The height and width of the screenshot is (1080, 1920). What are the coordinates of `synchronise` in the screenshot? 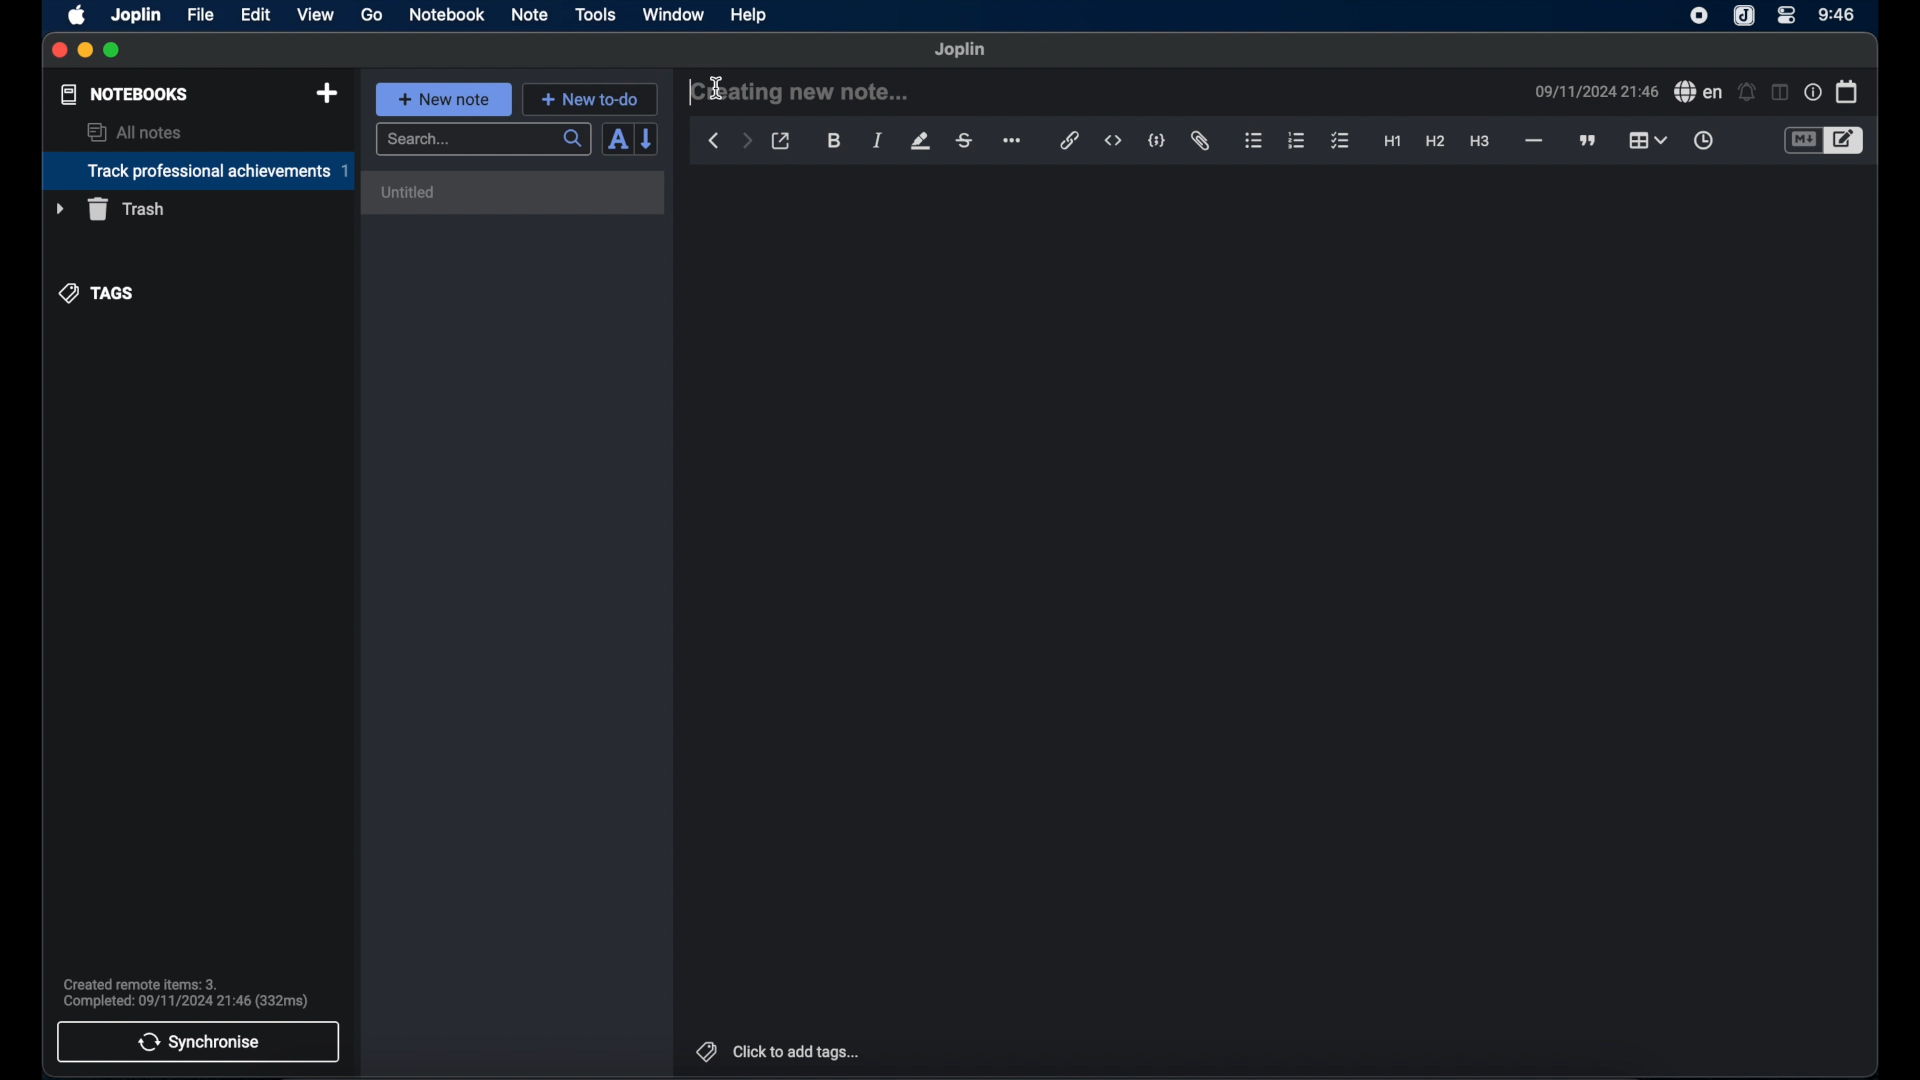 It's located at (199, 1042).